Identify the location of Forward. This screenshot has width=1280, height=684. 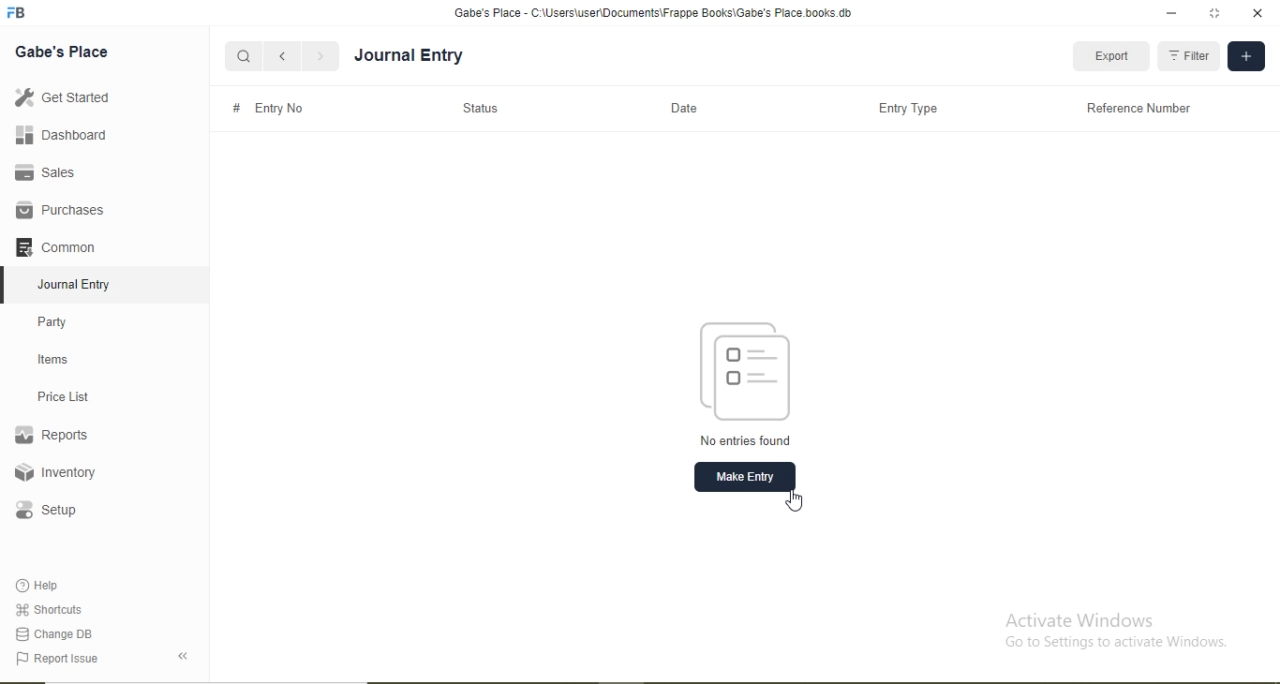
(321, 56).